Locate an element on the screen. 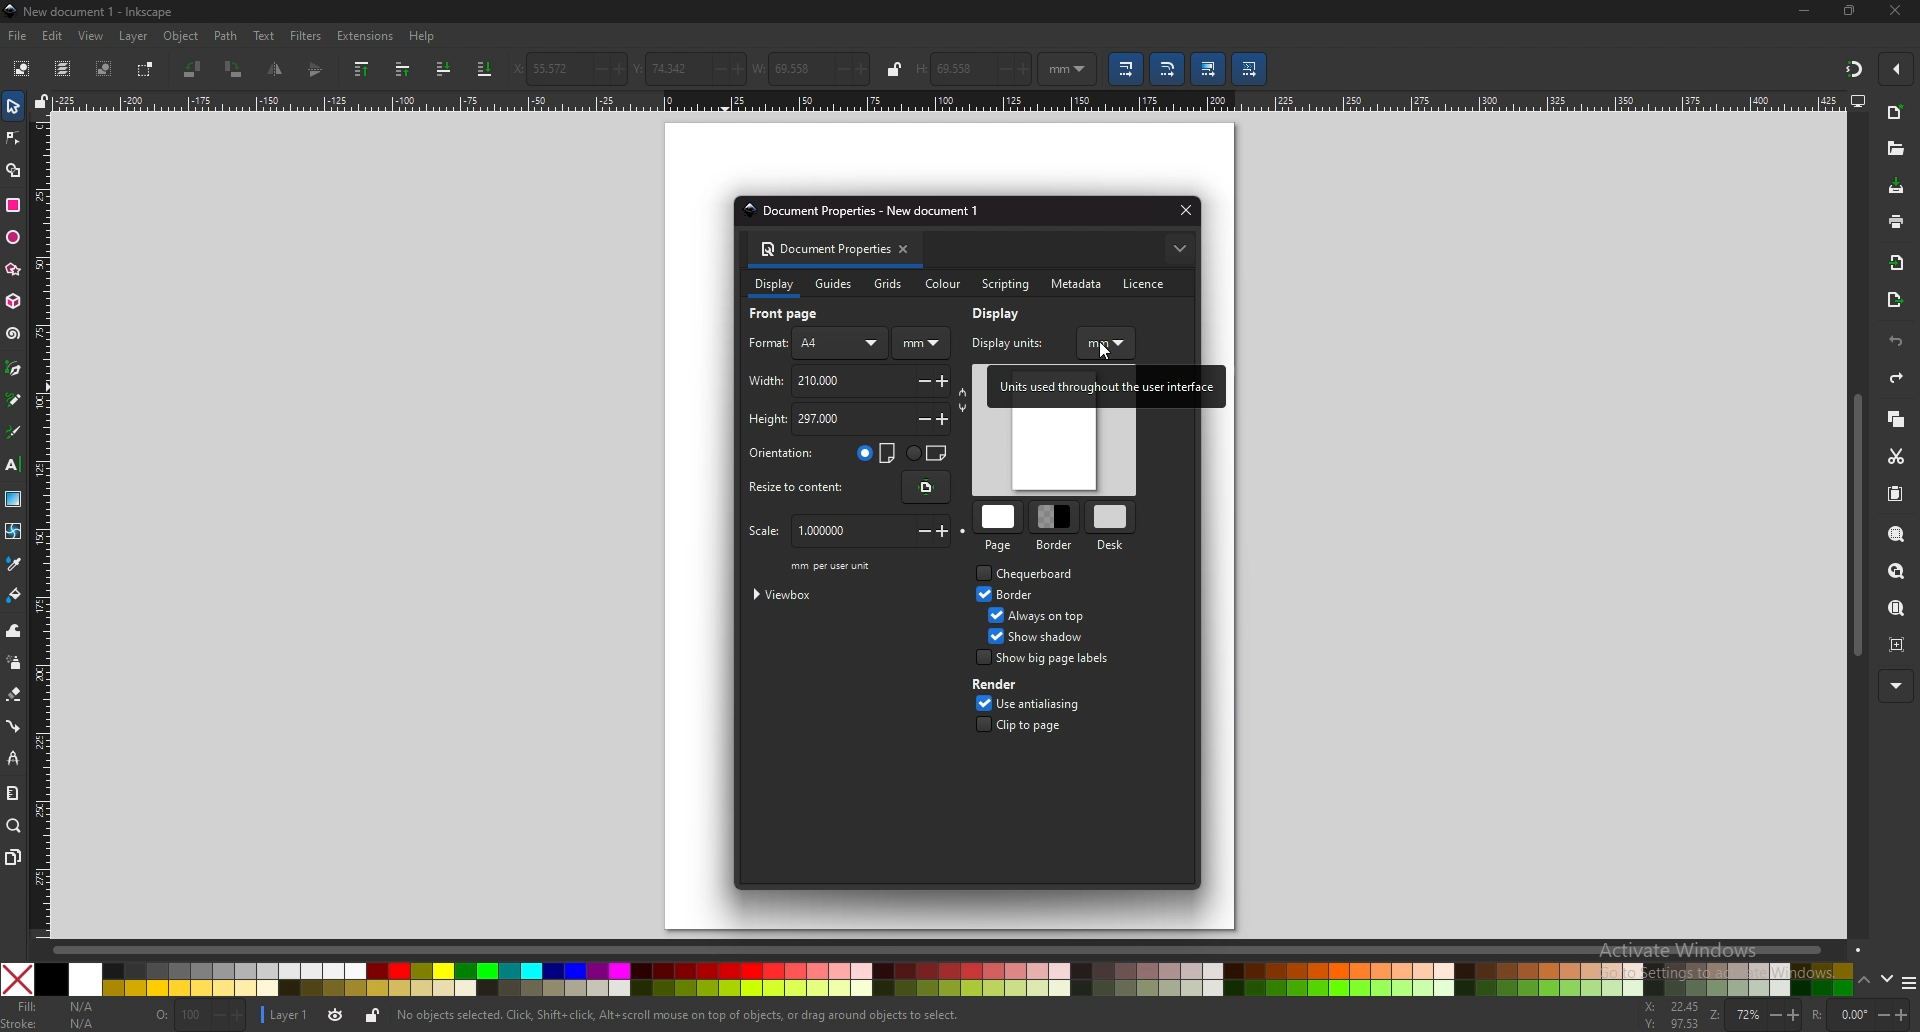 The image size is (1920, 1032). display units is located at coordinates (1018, 341).